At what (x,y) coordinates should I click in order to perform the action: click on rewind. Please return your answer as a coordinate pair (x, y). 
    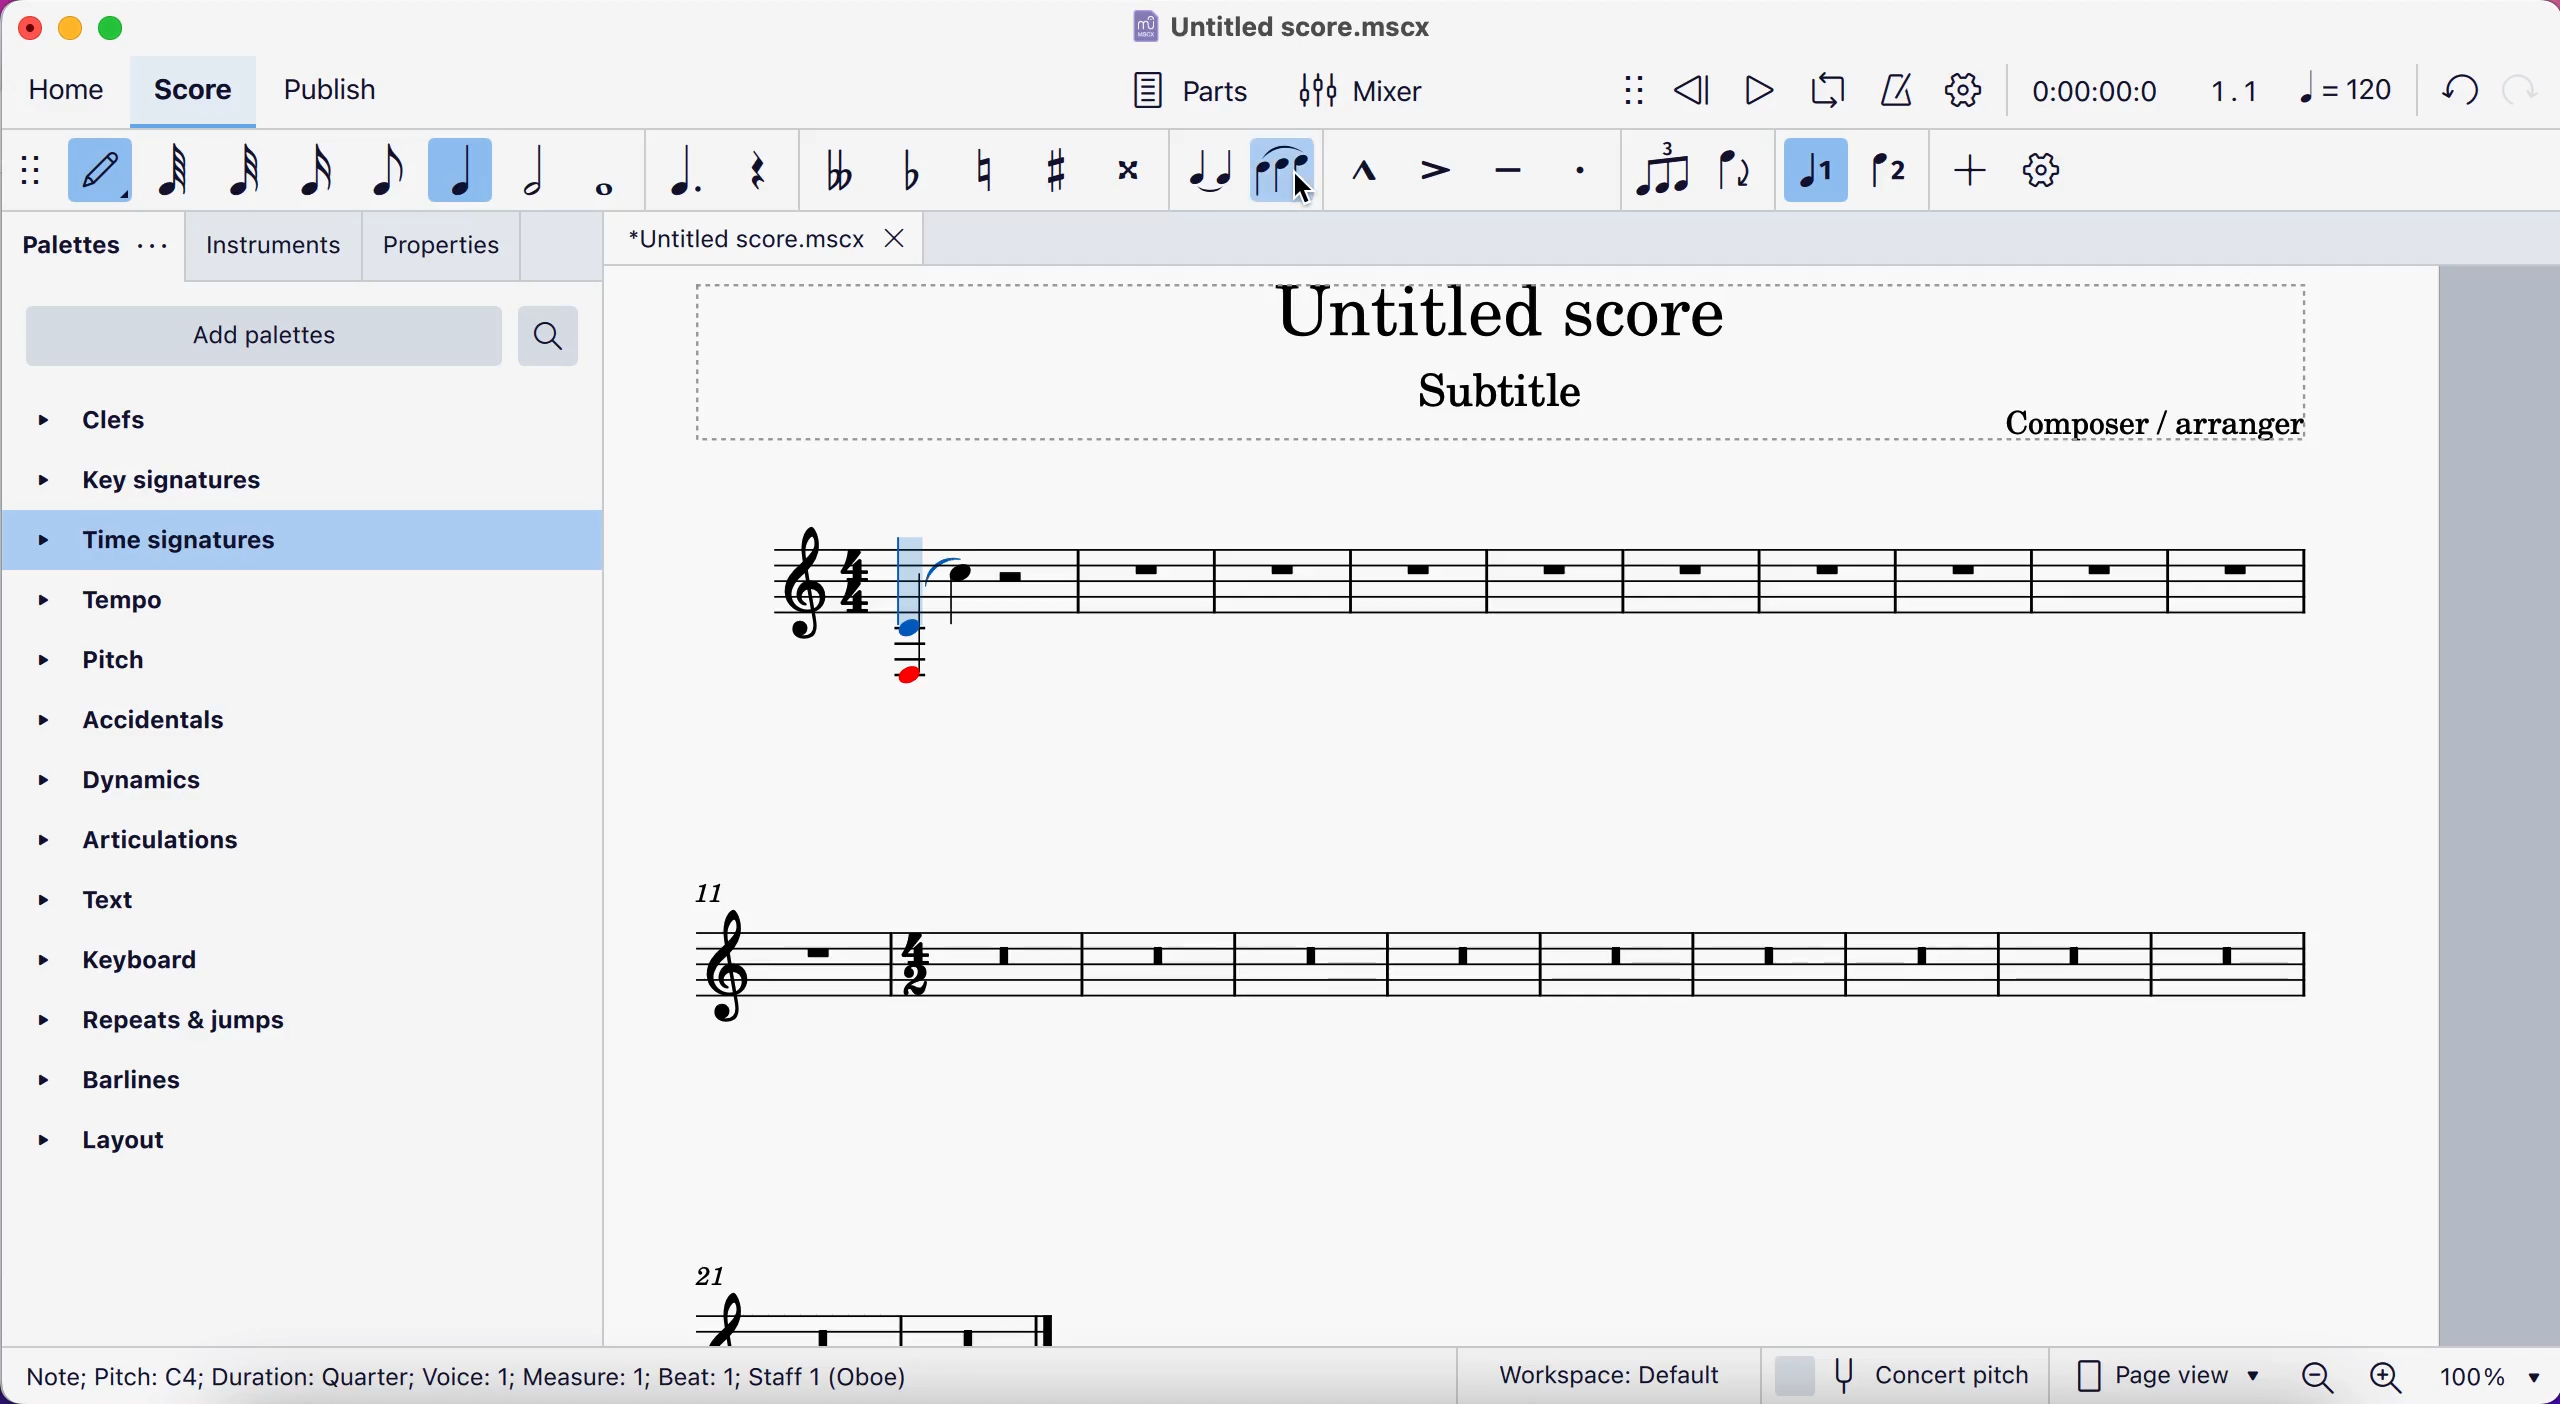
    Looking at the image, I should click on (1685, 93).